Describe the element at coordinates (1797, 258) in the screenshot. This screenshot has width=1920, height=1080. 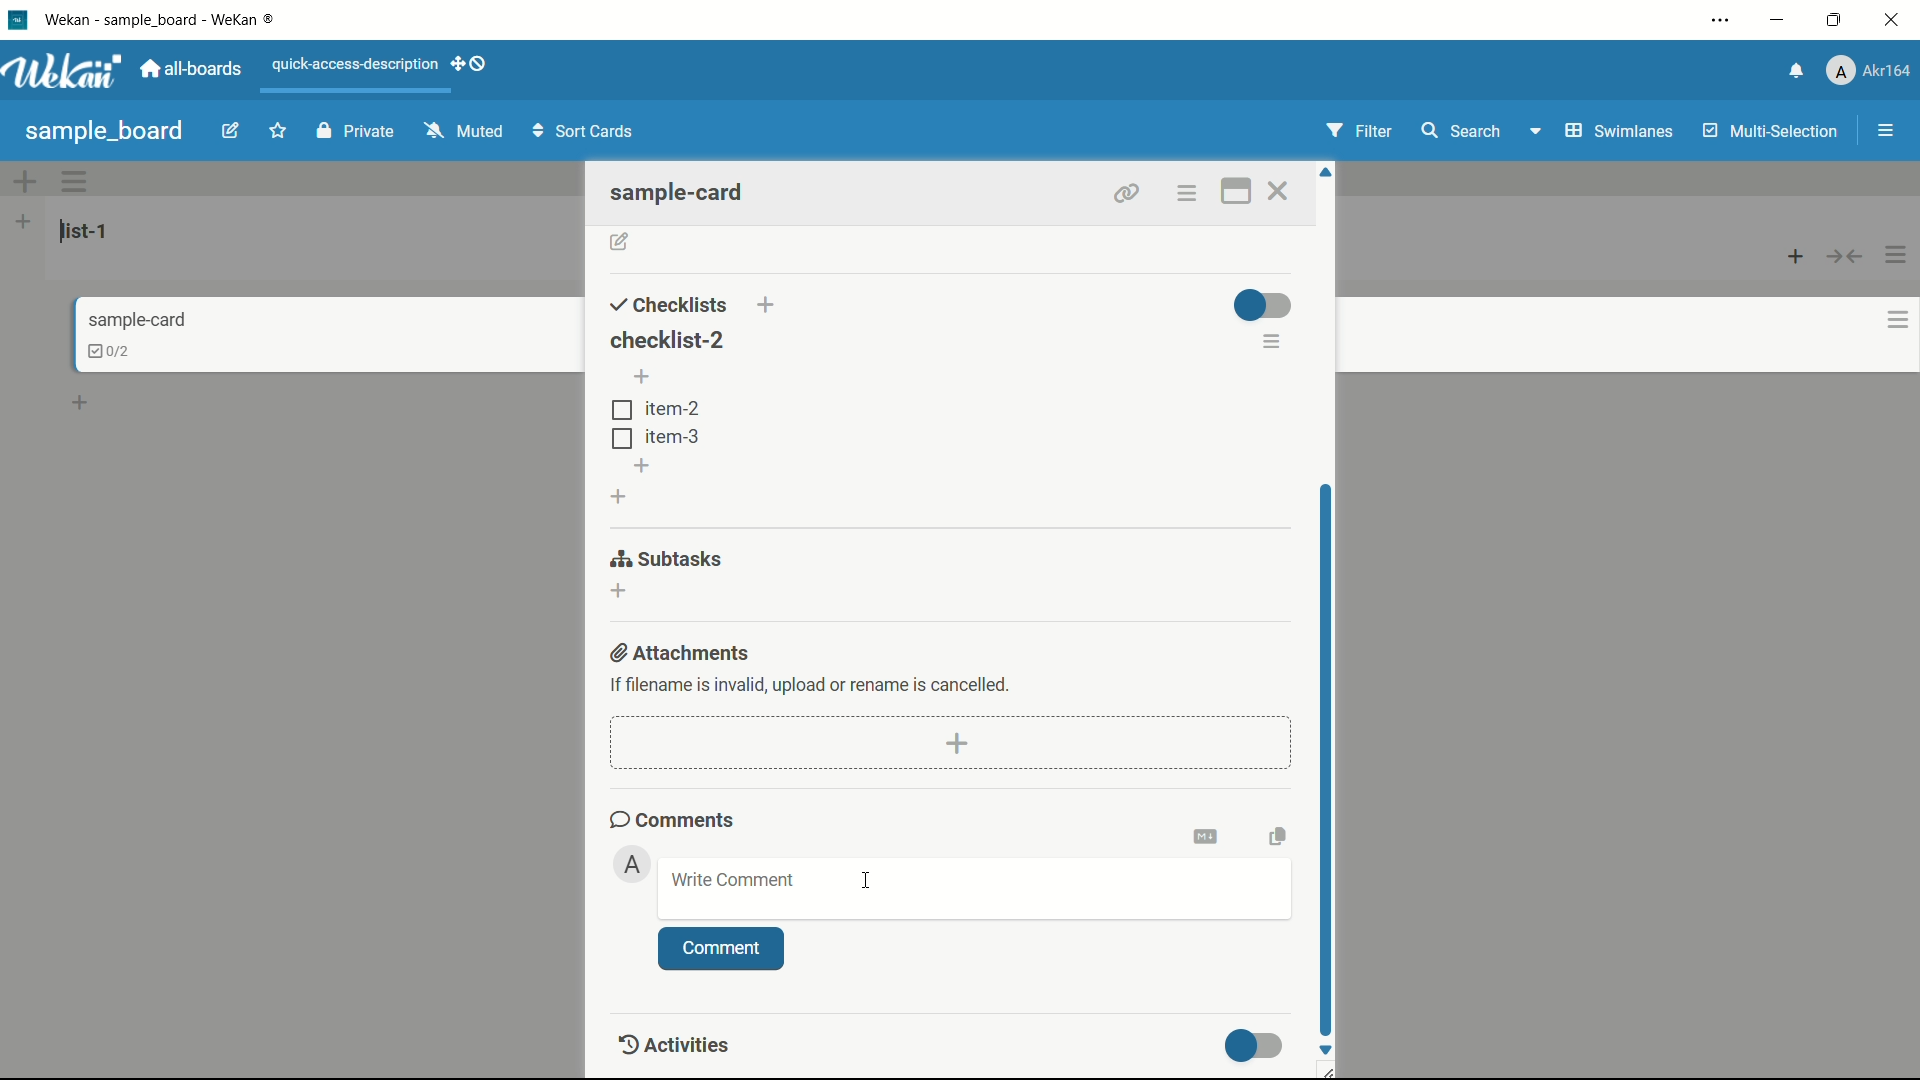
I see `add card to top of list` at that location.